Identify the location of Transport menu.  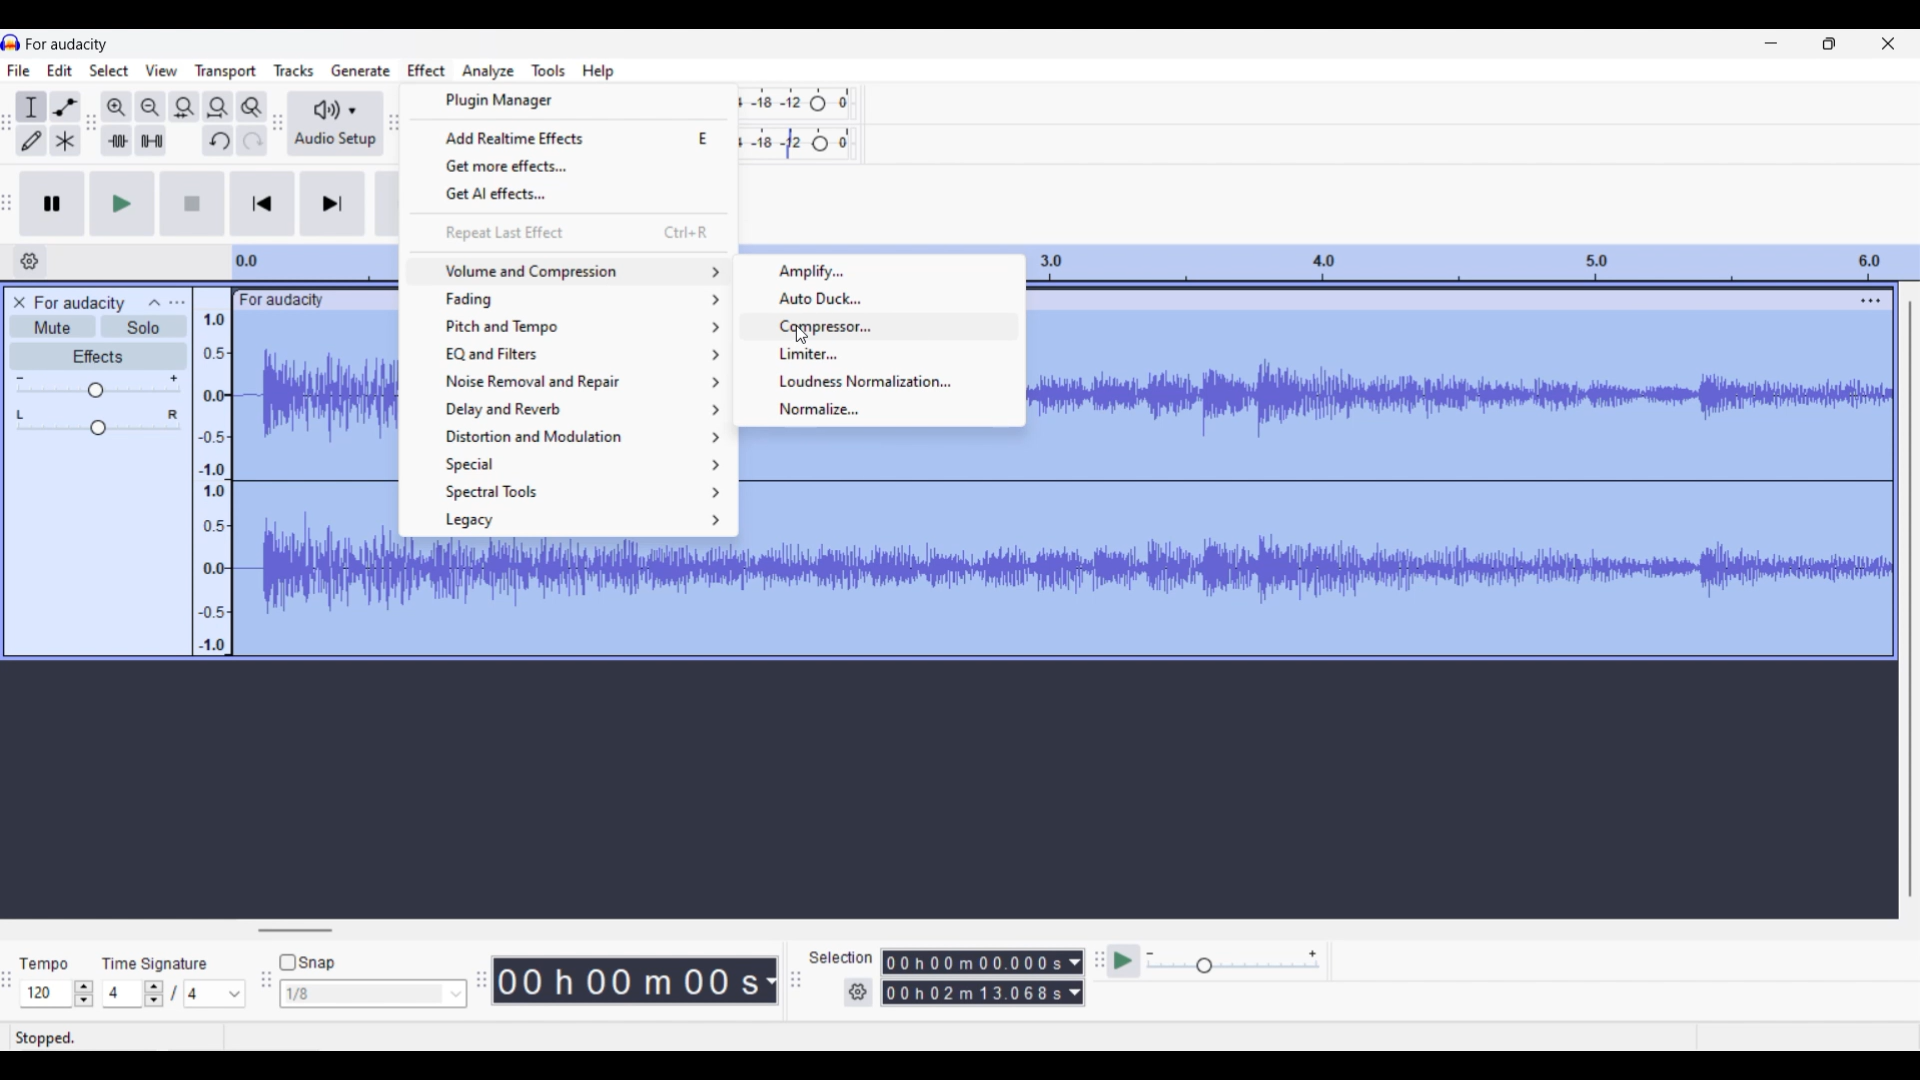
(226, 72).